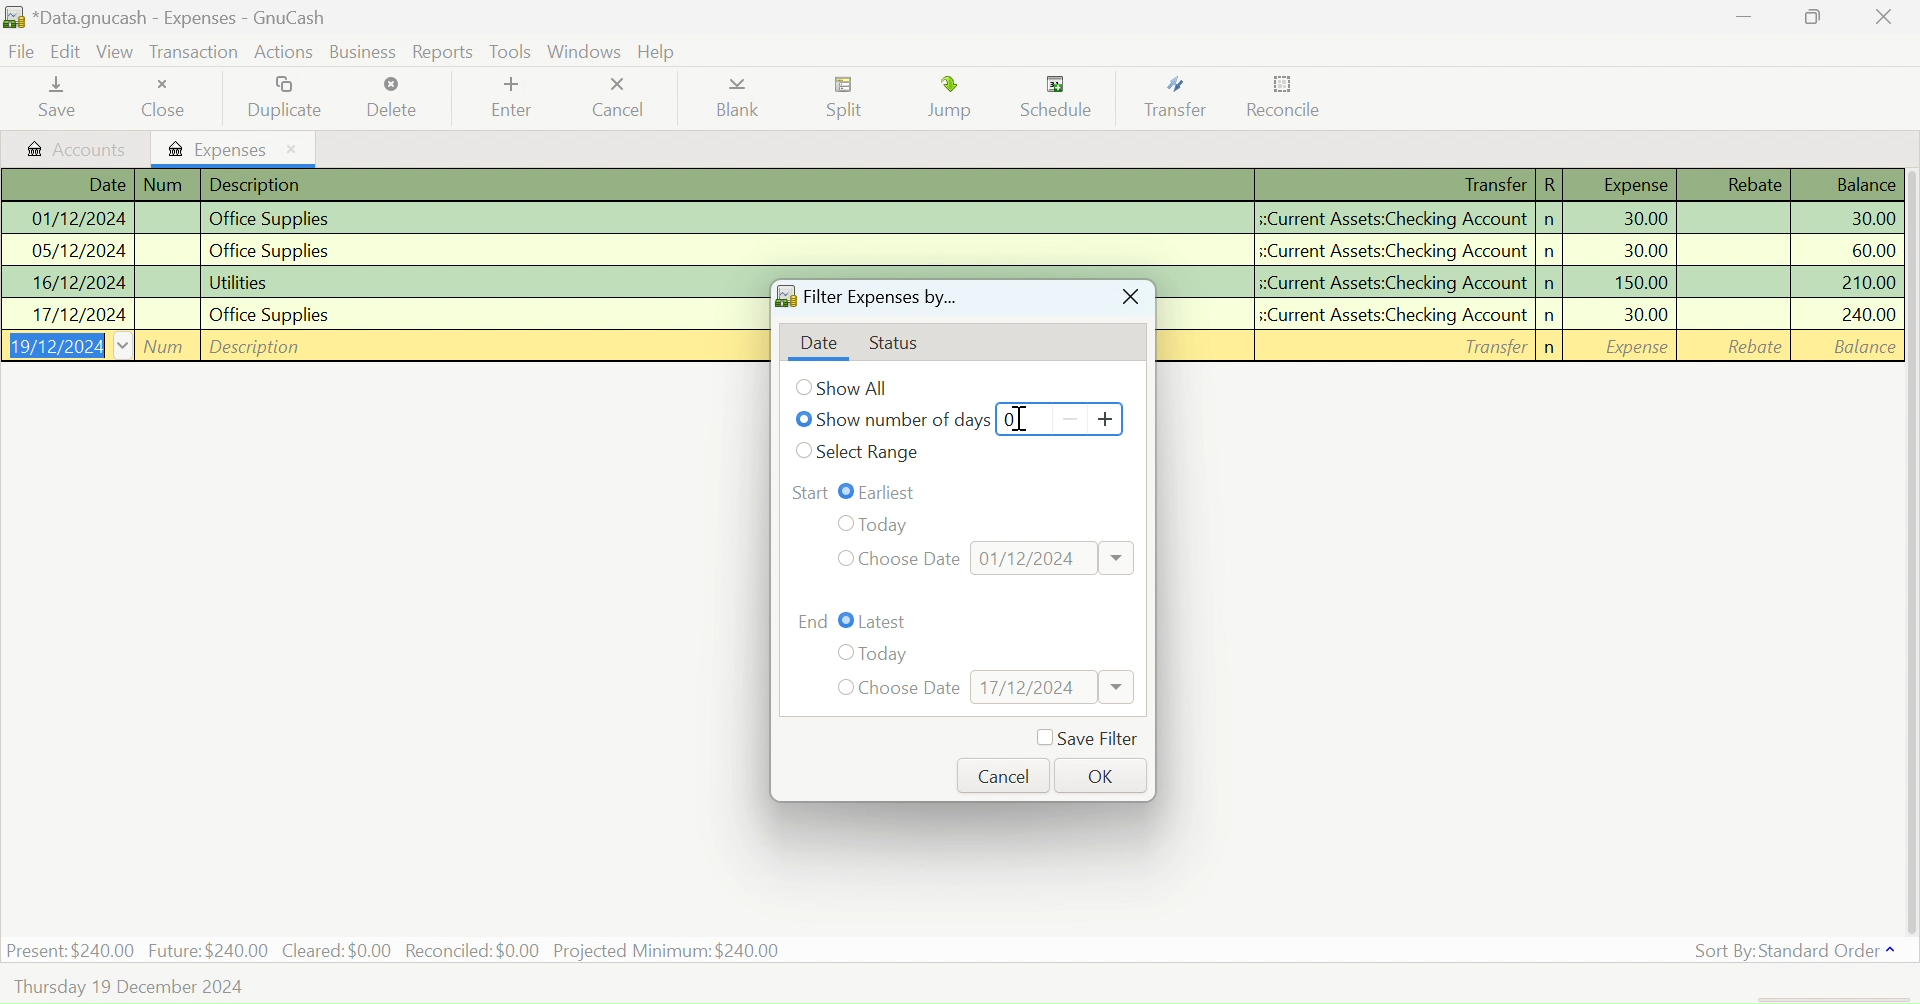 The height and width of the screenshot is (1004, 1920). Describe the element at coordinates (131, 988) in the screenshot. I see `Thursday, 19 December 2024` at that location.